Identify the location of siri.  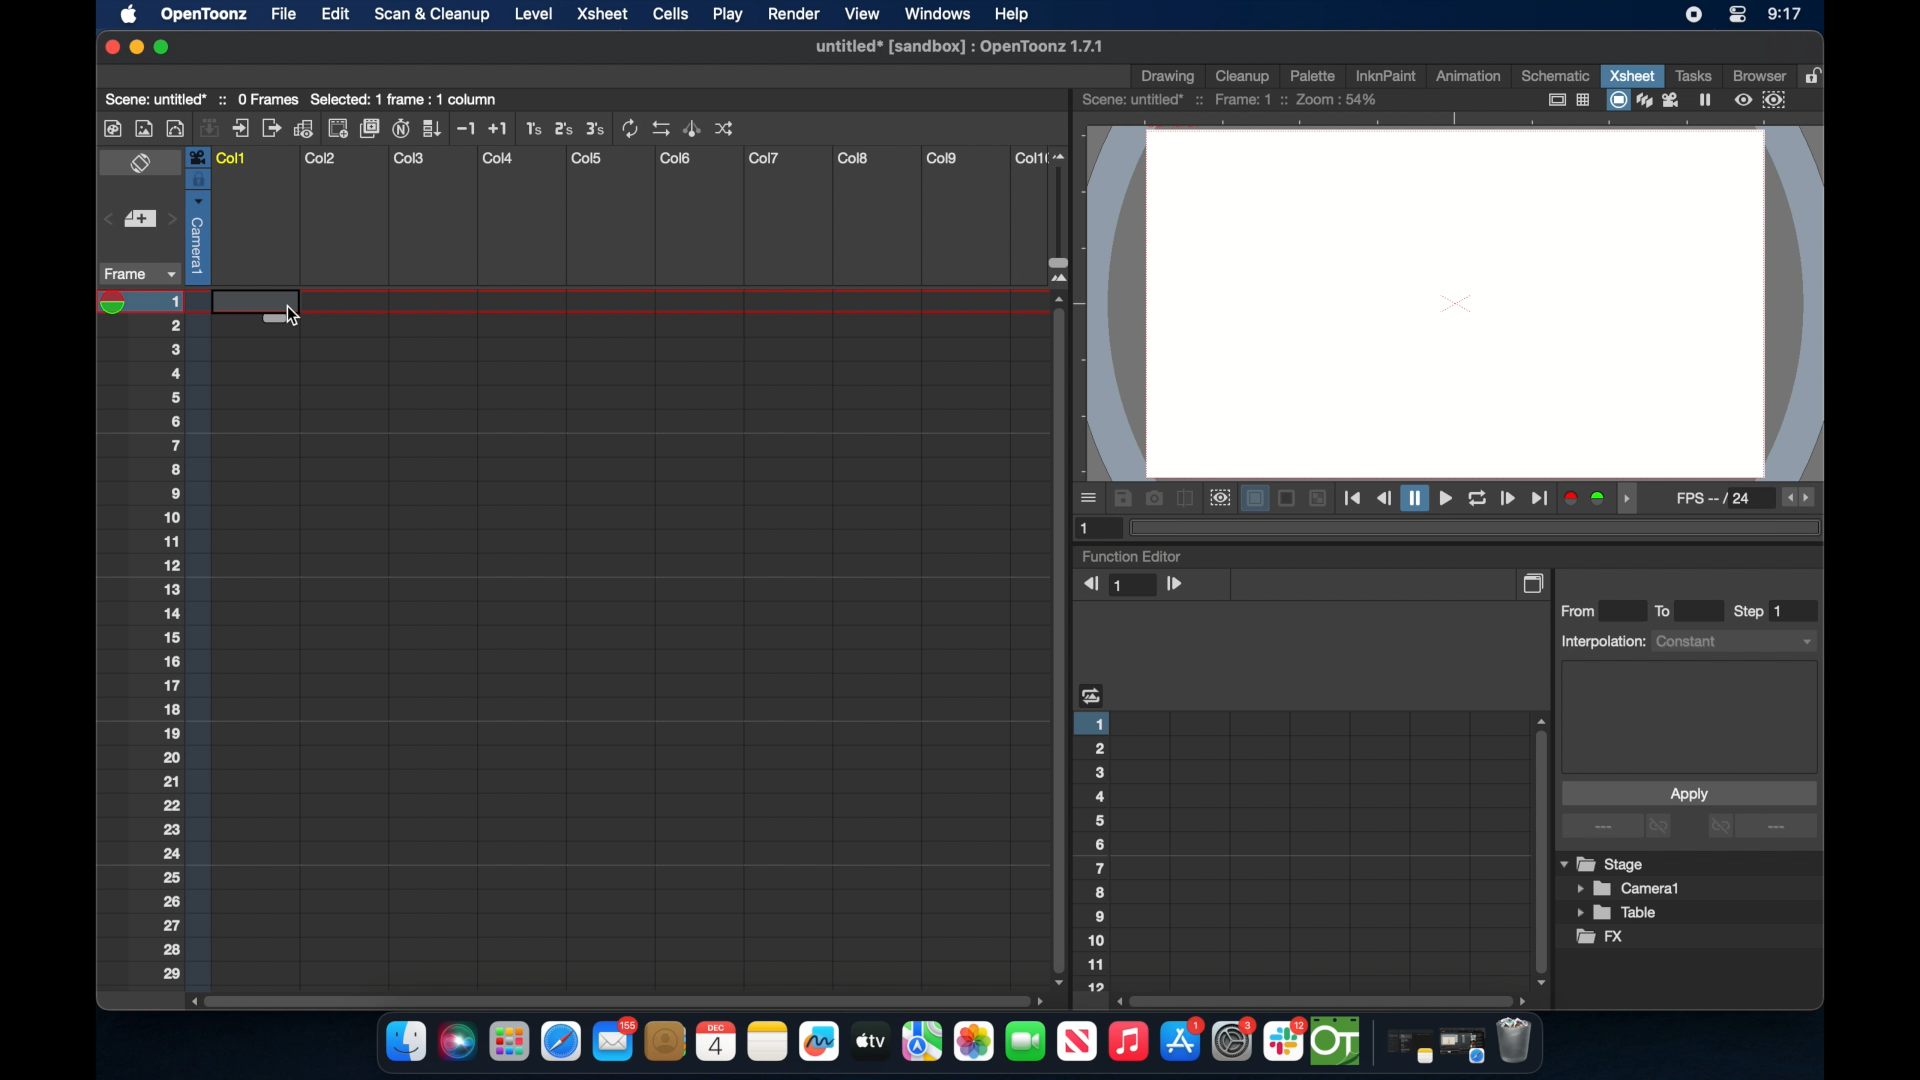
(455, 1042).